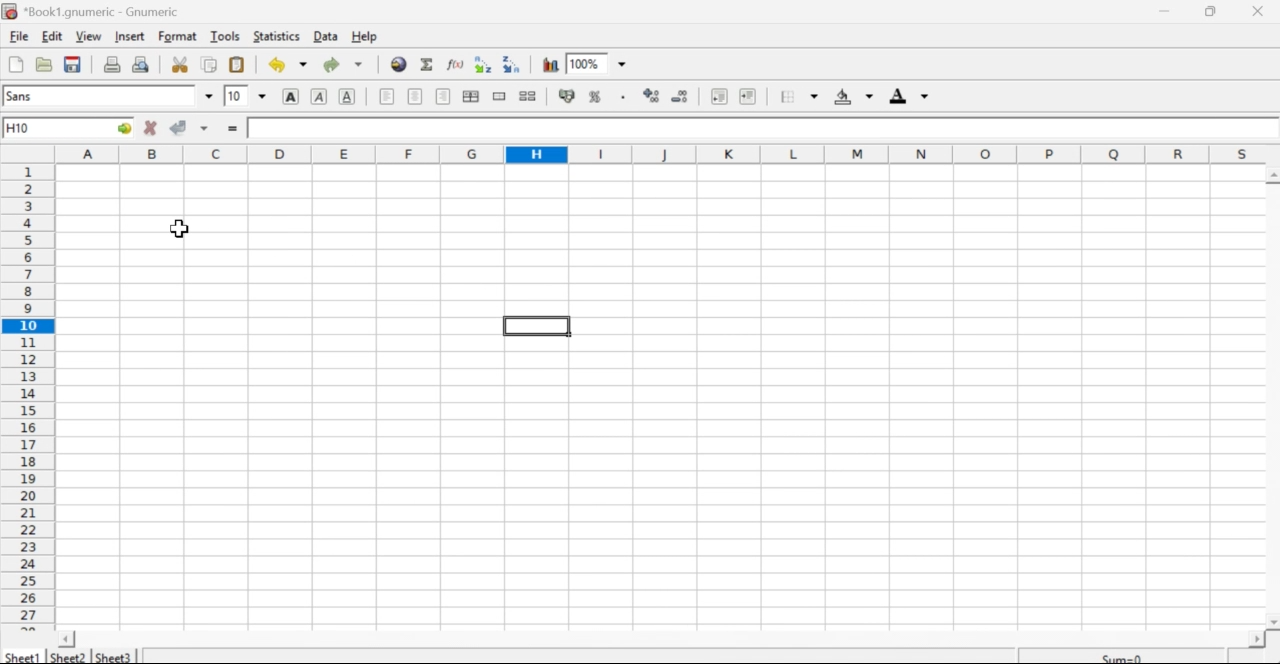 The width and height of the screenshot is (1280, 664). I want to click on Sum, so click(1123, 655).